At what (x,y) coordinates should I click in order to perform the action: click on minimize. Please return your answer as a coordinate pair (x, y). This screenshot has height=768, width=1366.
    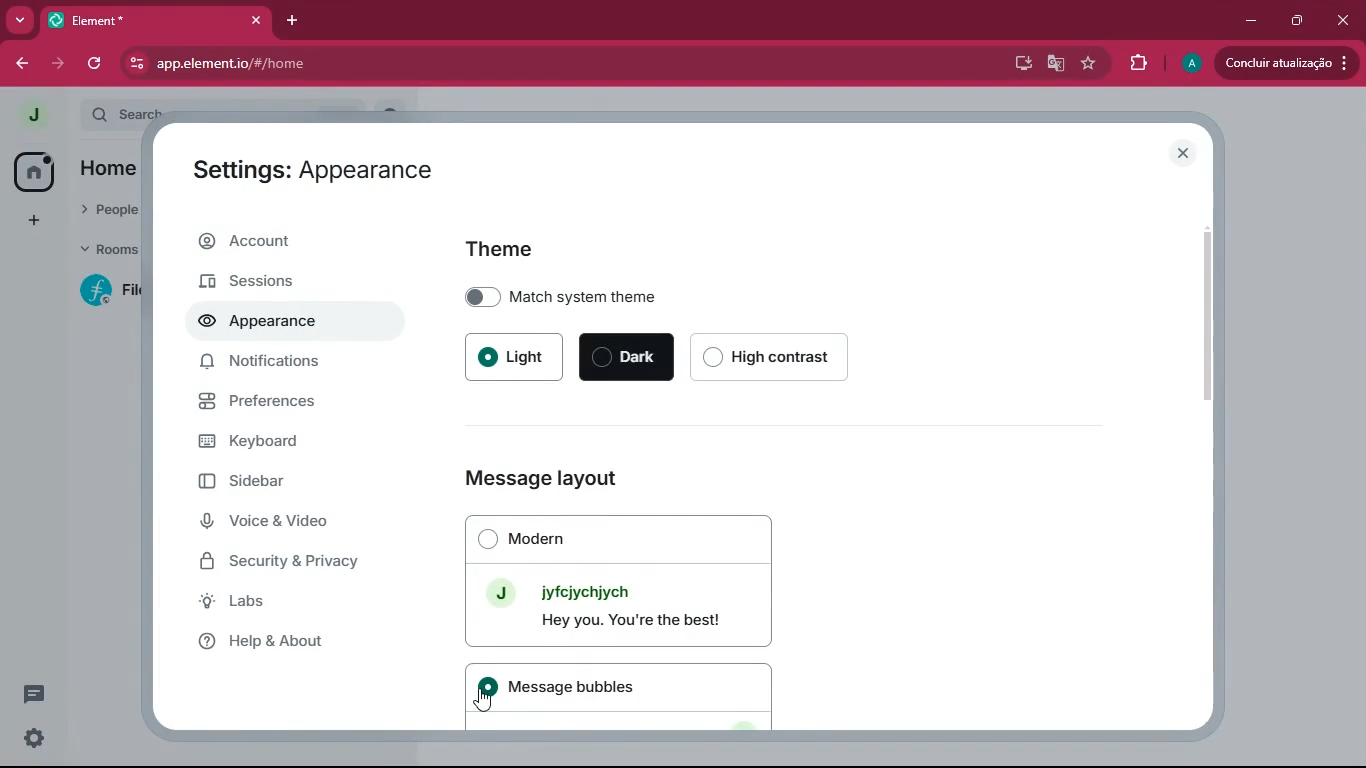
    Looking at the image, I should click on (1254, 21).